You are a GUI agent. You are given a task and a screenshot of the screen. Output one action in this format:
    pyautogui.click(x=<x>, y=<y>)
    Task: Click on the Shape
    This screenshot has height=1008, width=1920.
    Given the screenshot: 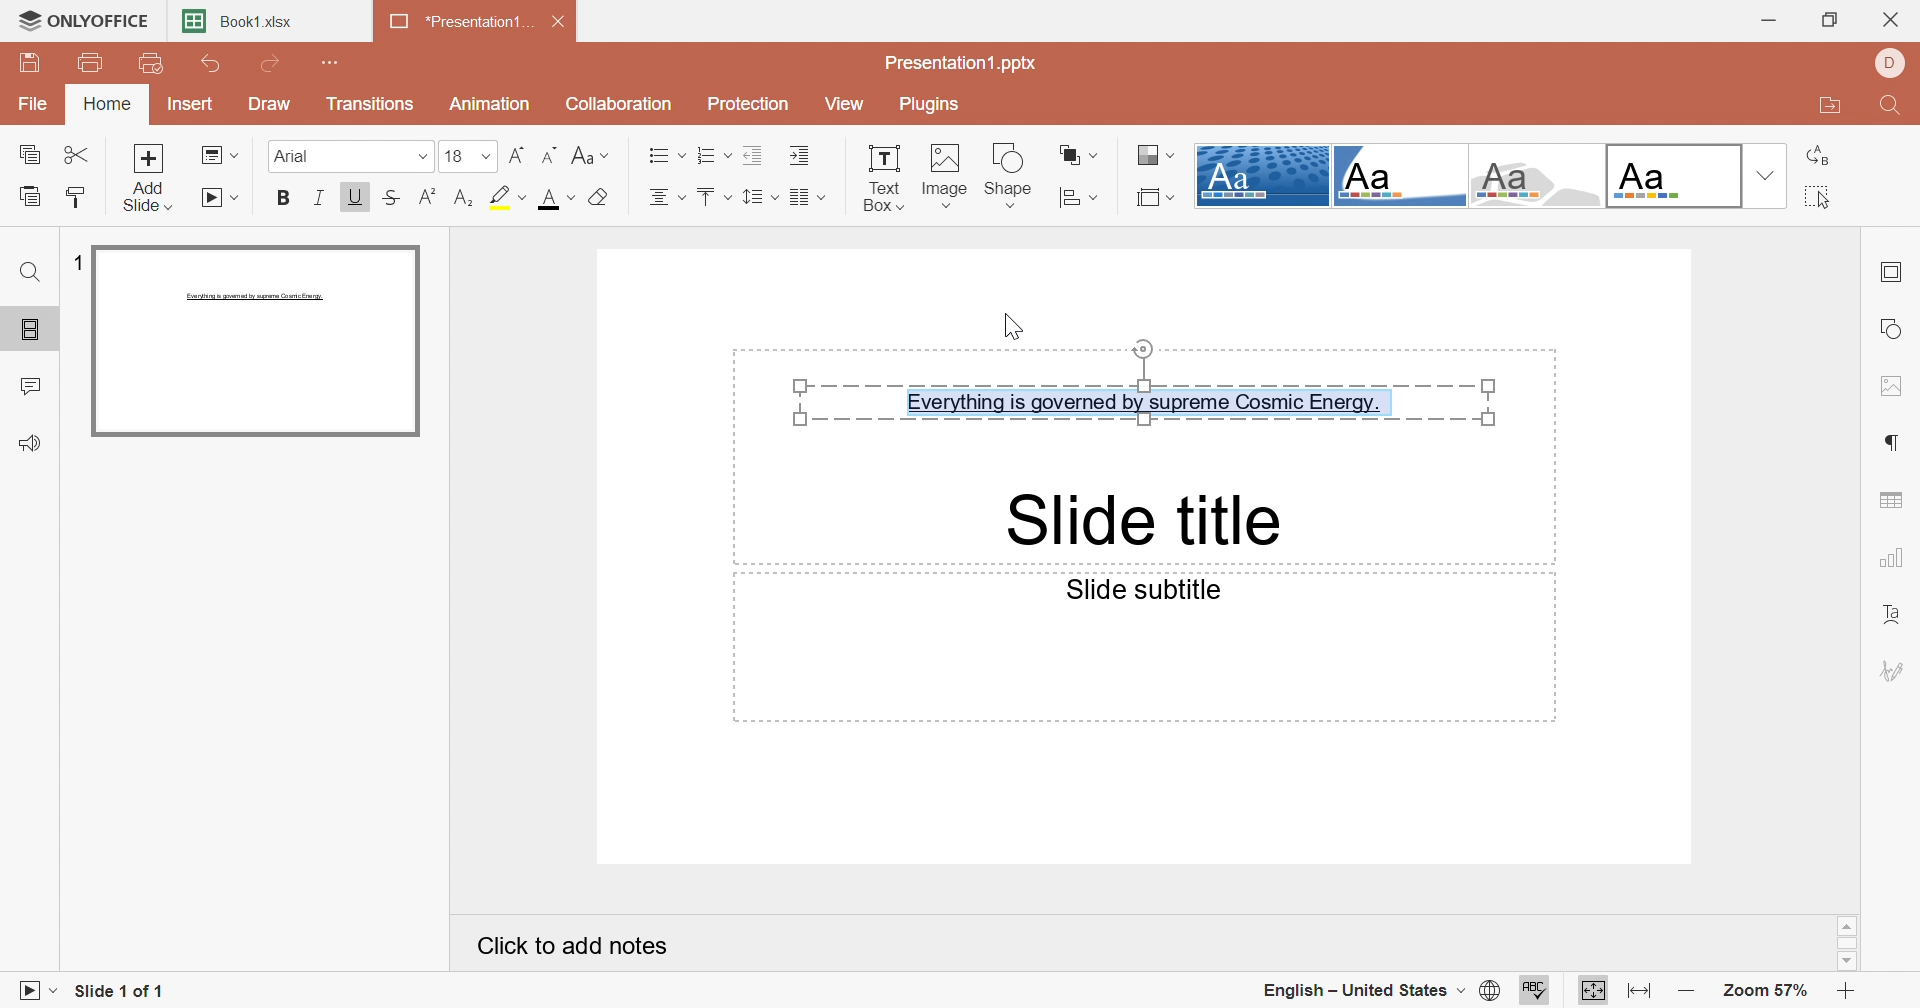 What is the action you would take?
    pyautogui.click(x=1008, y=175)
    